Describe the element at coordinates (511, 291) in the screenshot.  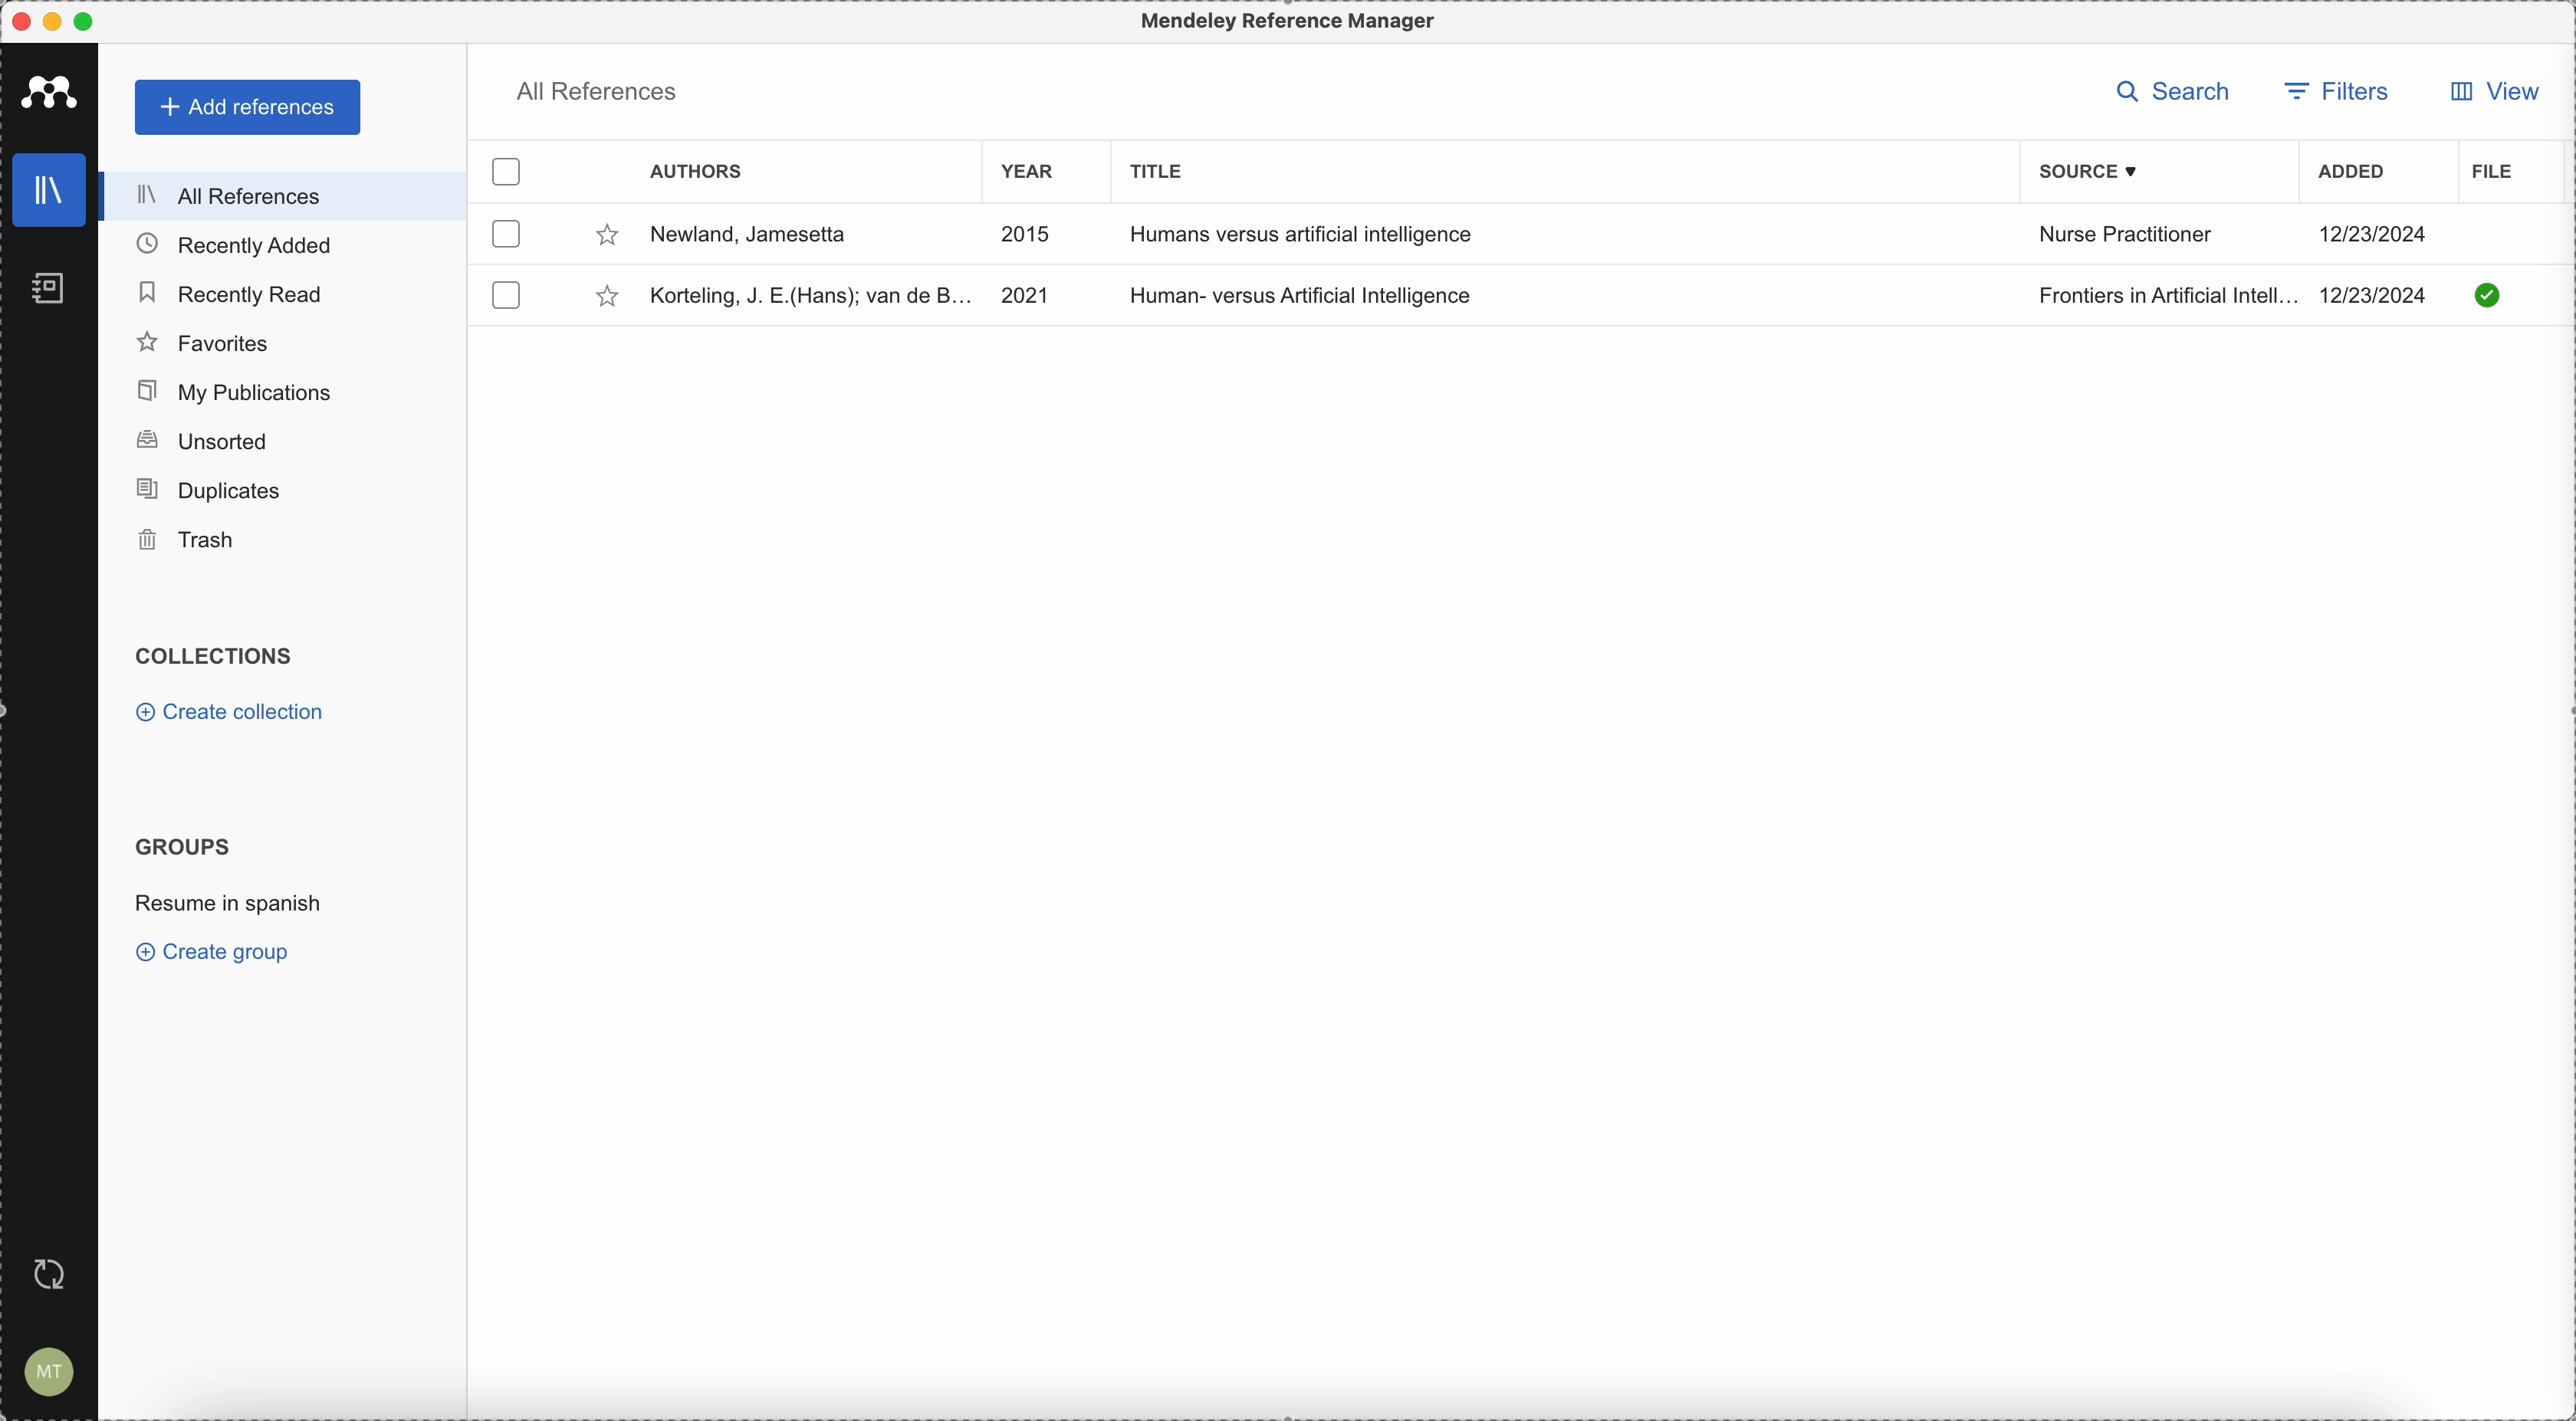
I see `checkbox` at that location.